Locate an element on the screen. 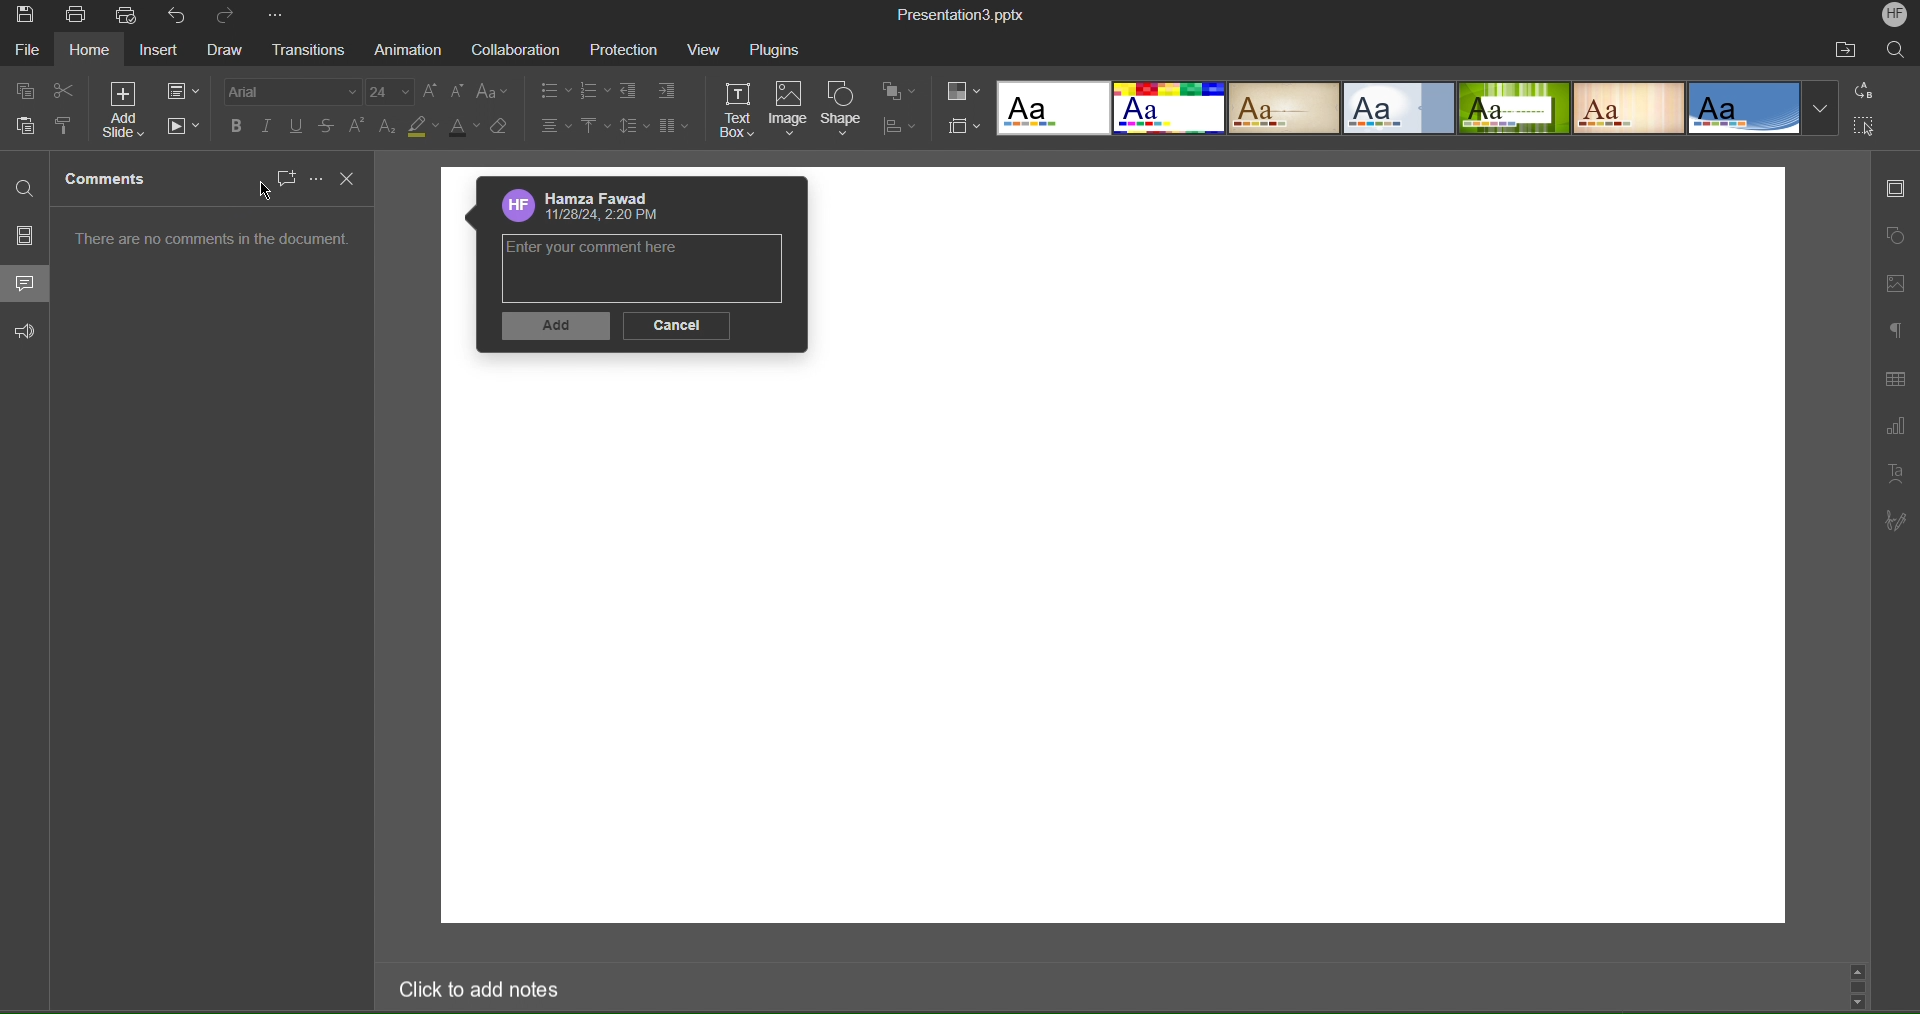 The image size is (1920, 1014). Insert Image is located at coordinates (1896, 286).